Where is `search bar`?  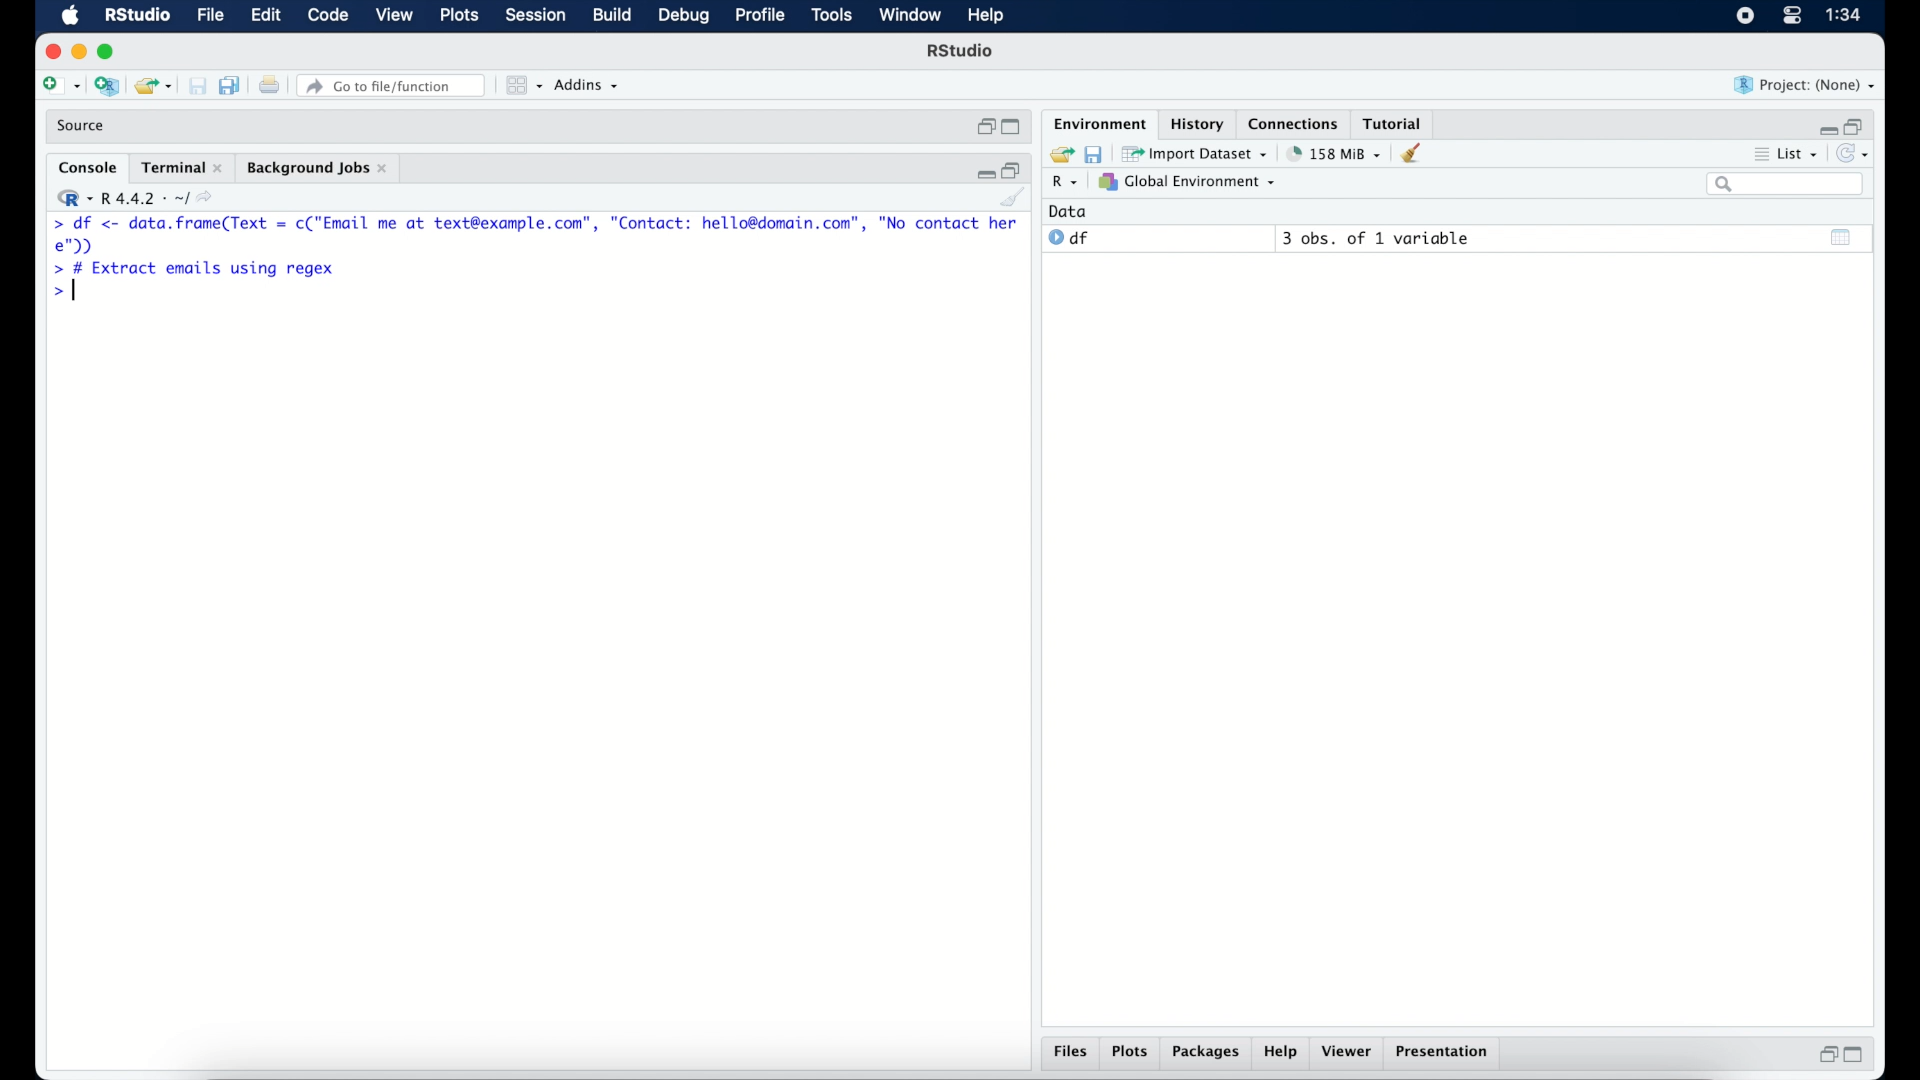
search bar is located at coordinates (1787, 185).